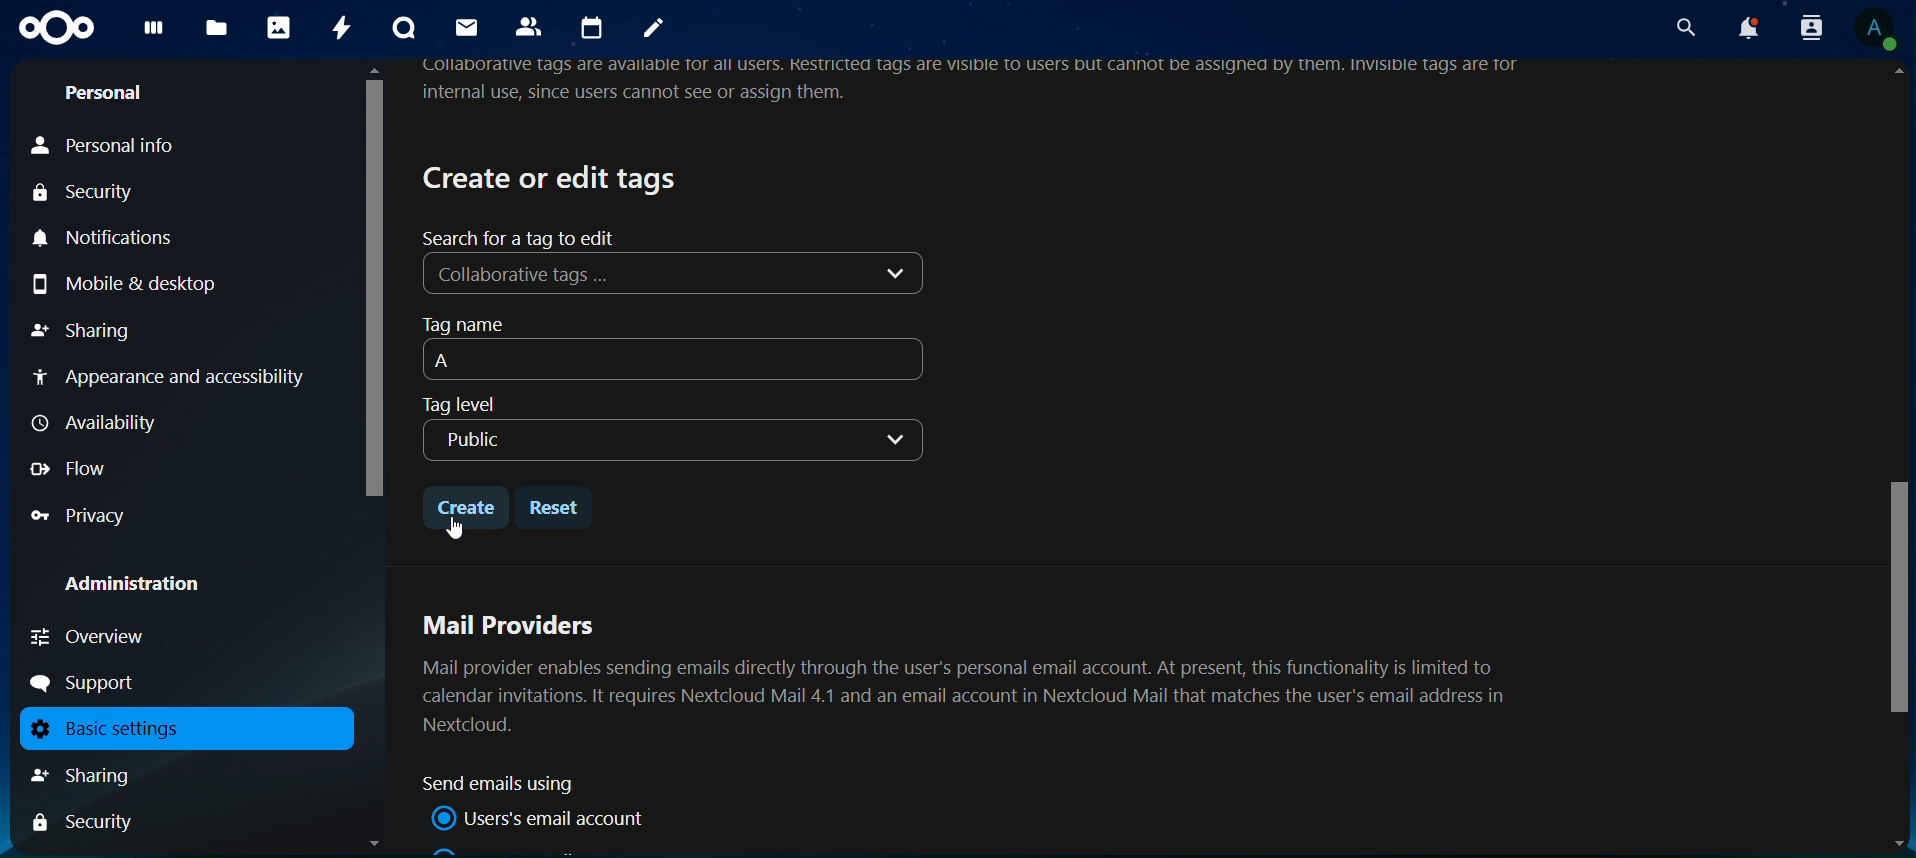 Image resolution: width=1916 pixels, height=858 pixels. I want to click on search, so click(1682, 27).